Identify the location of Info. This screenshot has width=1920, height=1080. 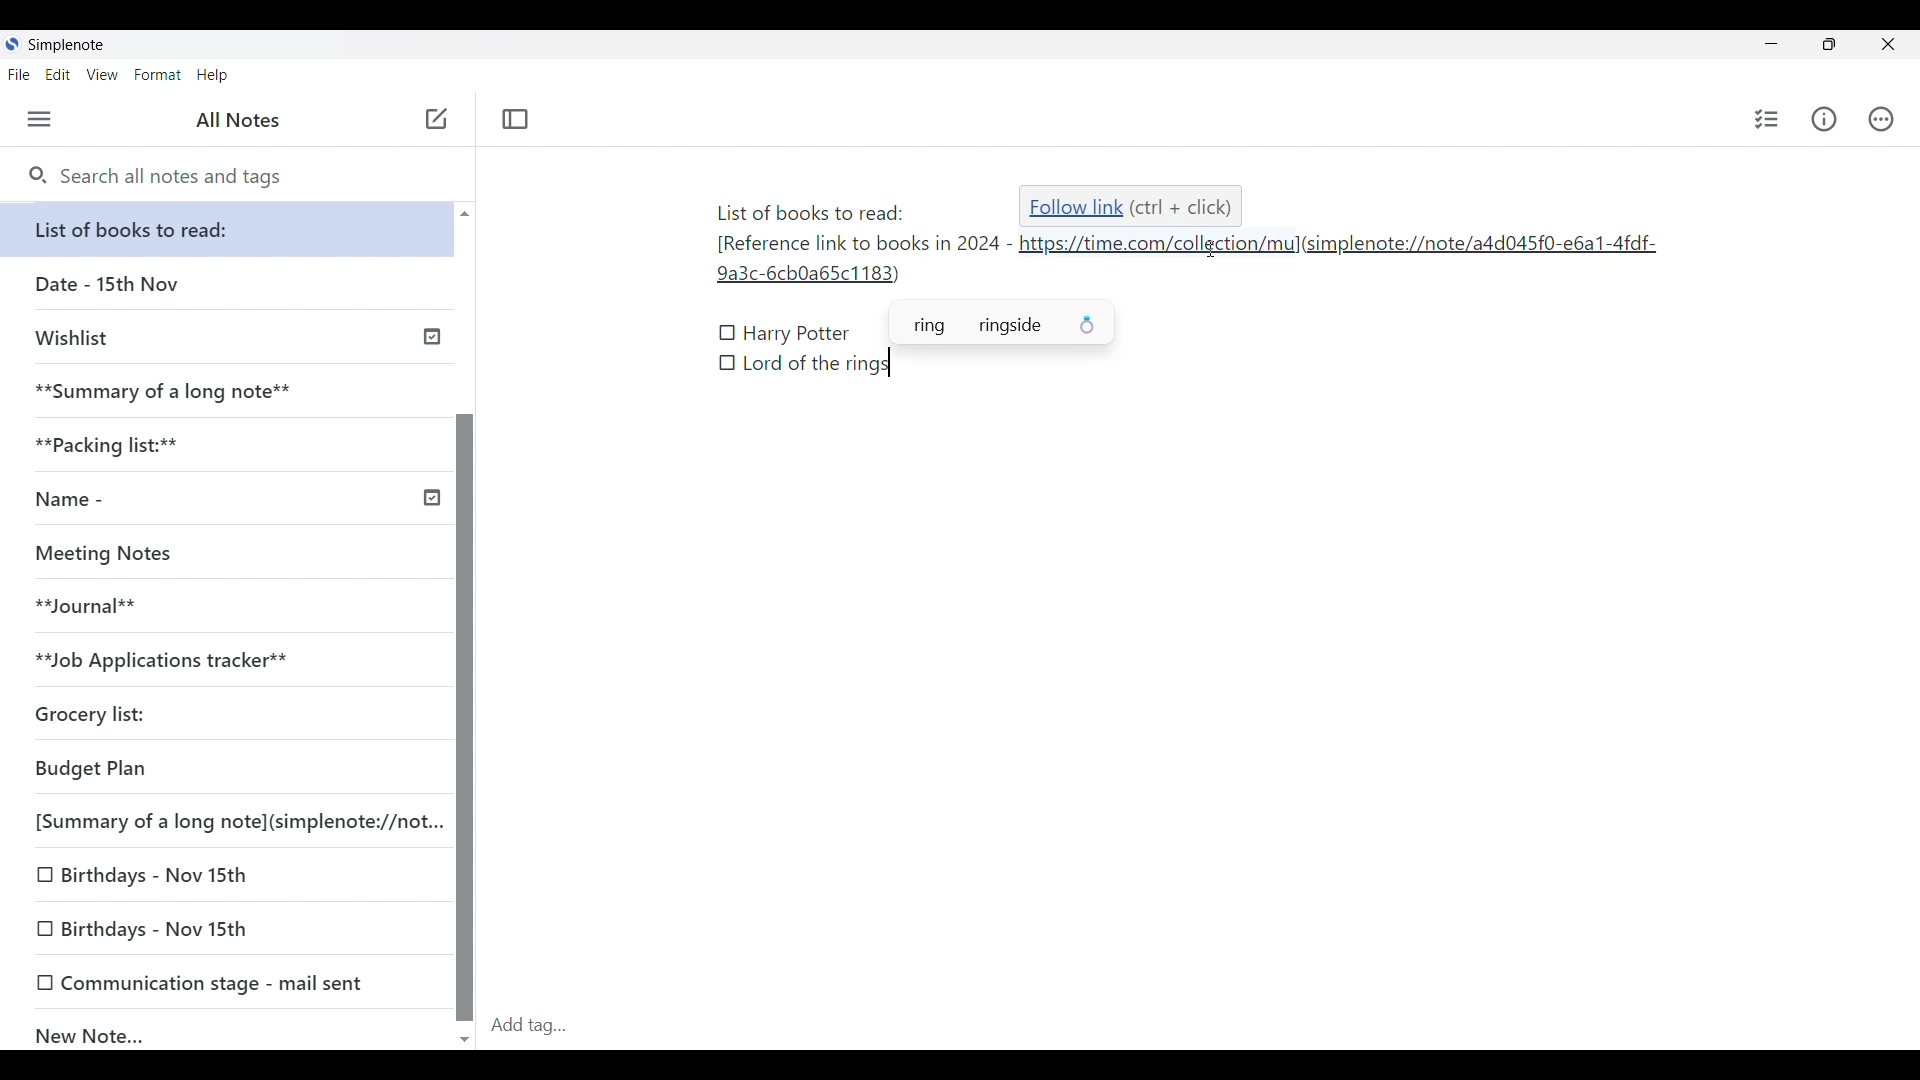
(1824, 119).